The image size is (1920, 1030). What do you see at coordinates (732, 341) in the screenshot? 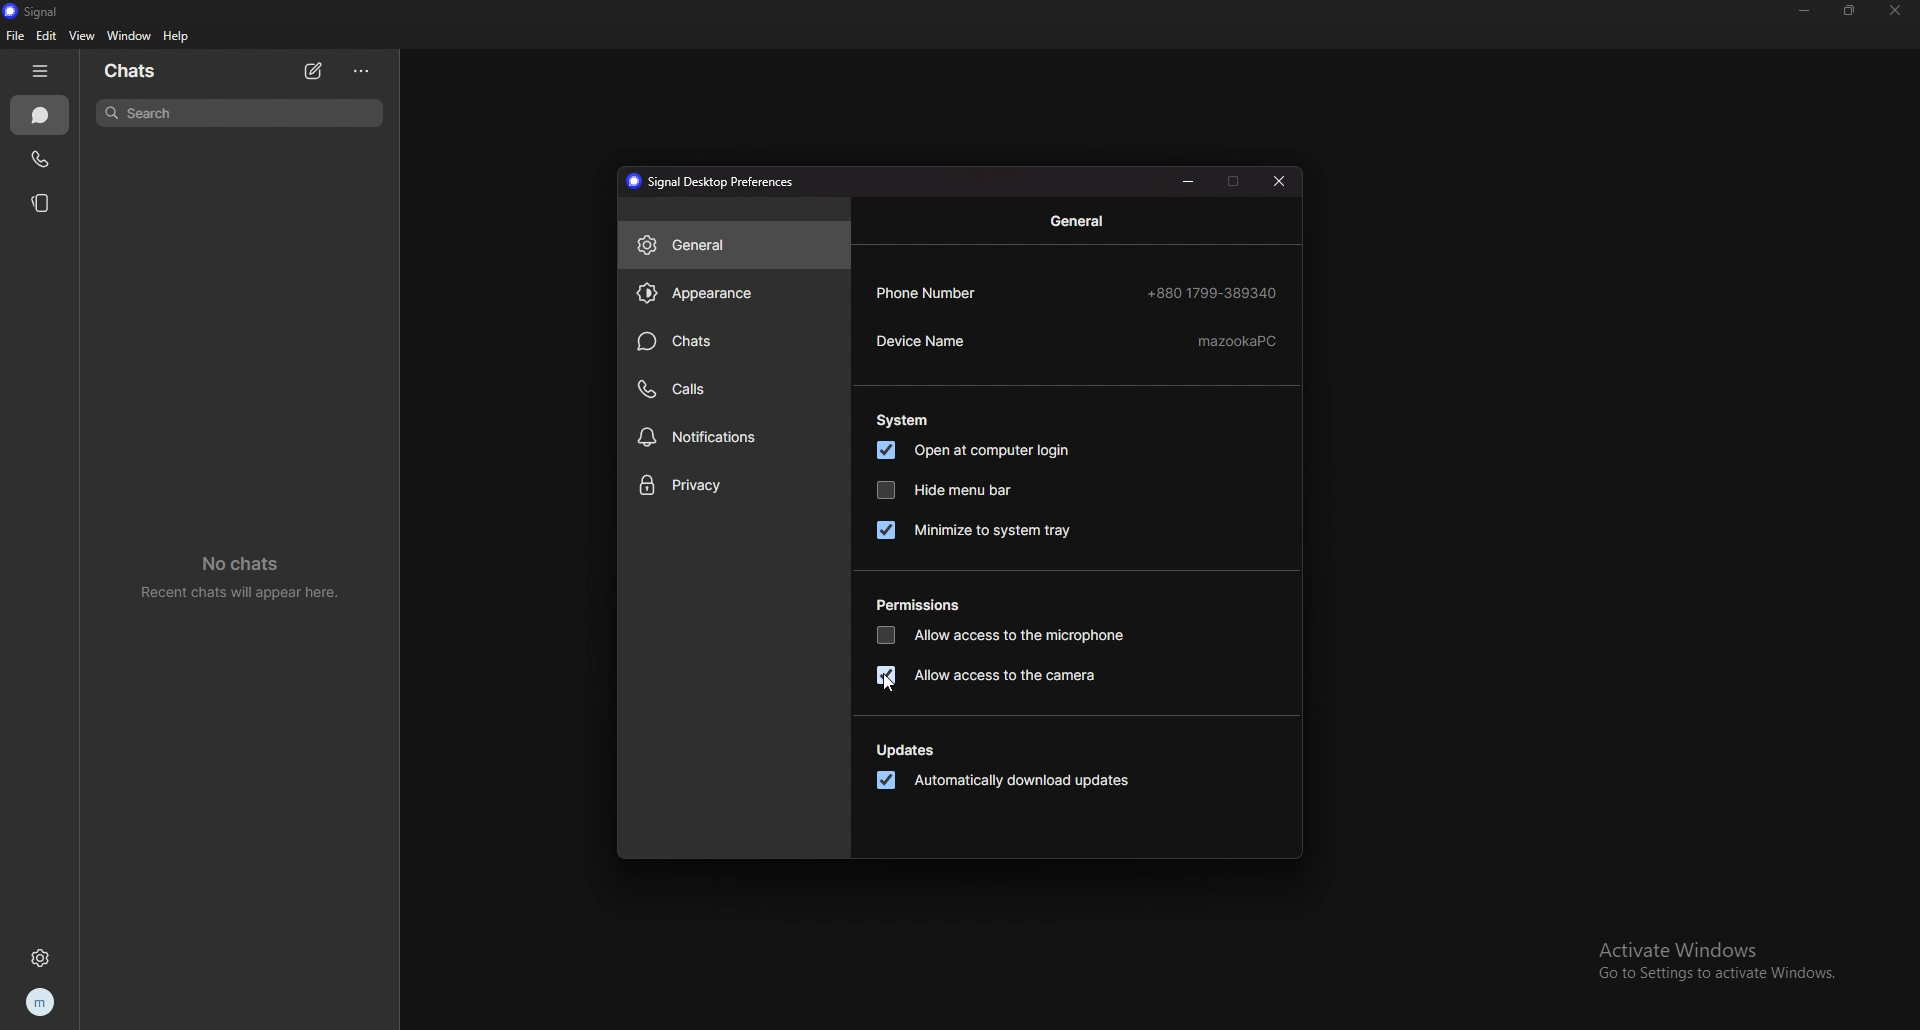
I see `chats` at bounding box center [732, 341].